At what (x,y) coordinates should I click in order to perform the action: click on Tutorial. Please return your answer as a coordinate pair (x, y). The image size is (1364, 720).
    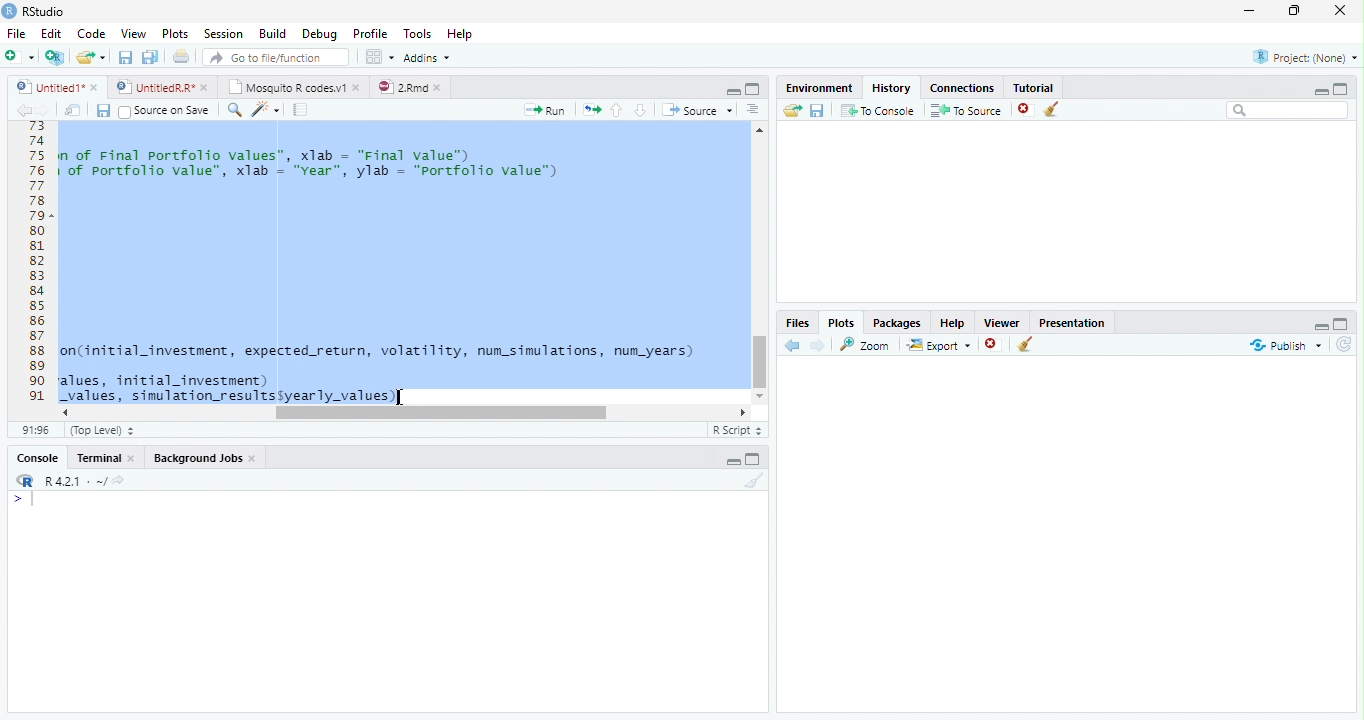
    Looking at the image, I should click on (1030, 85).